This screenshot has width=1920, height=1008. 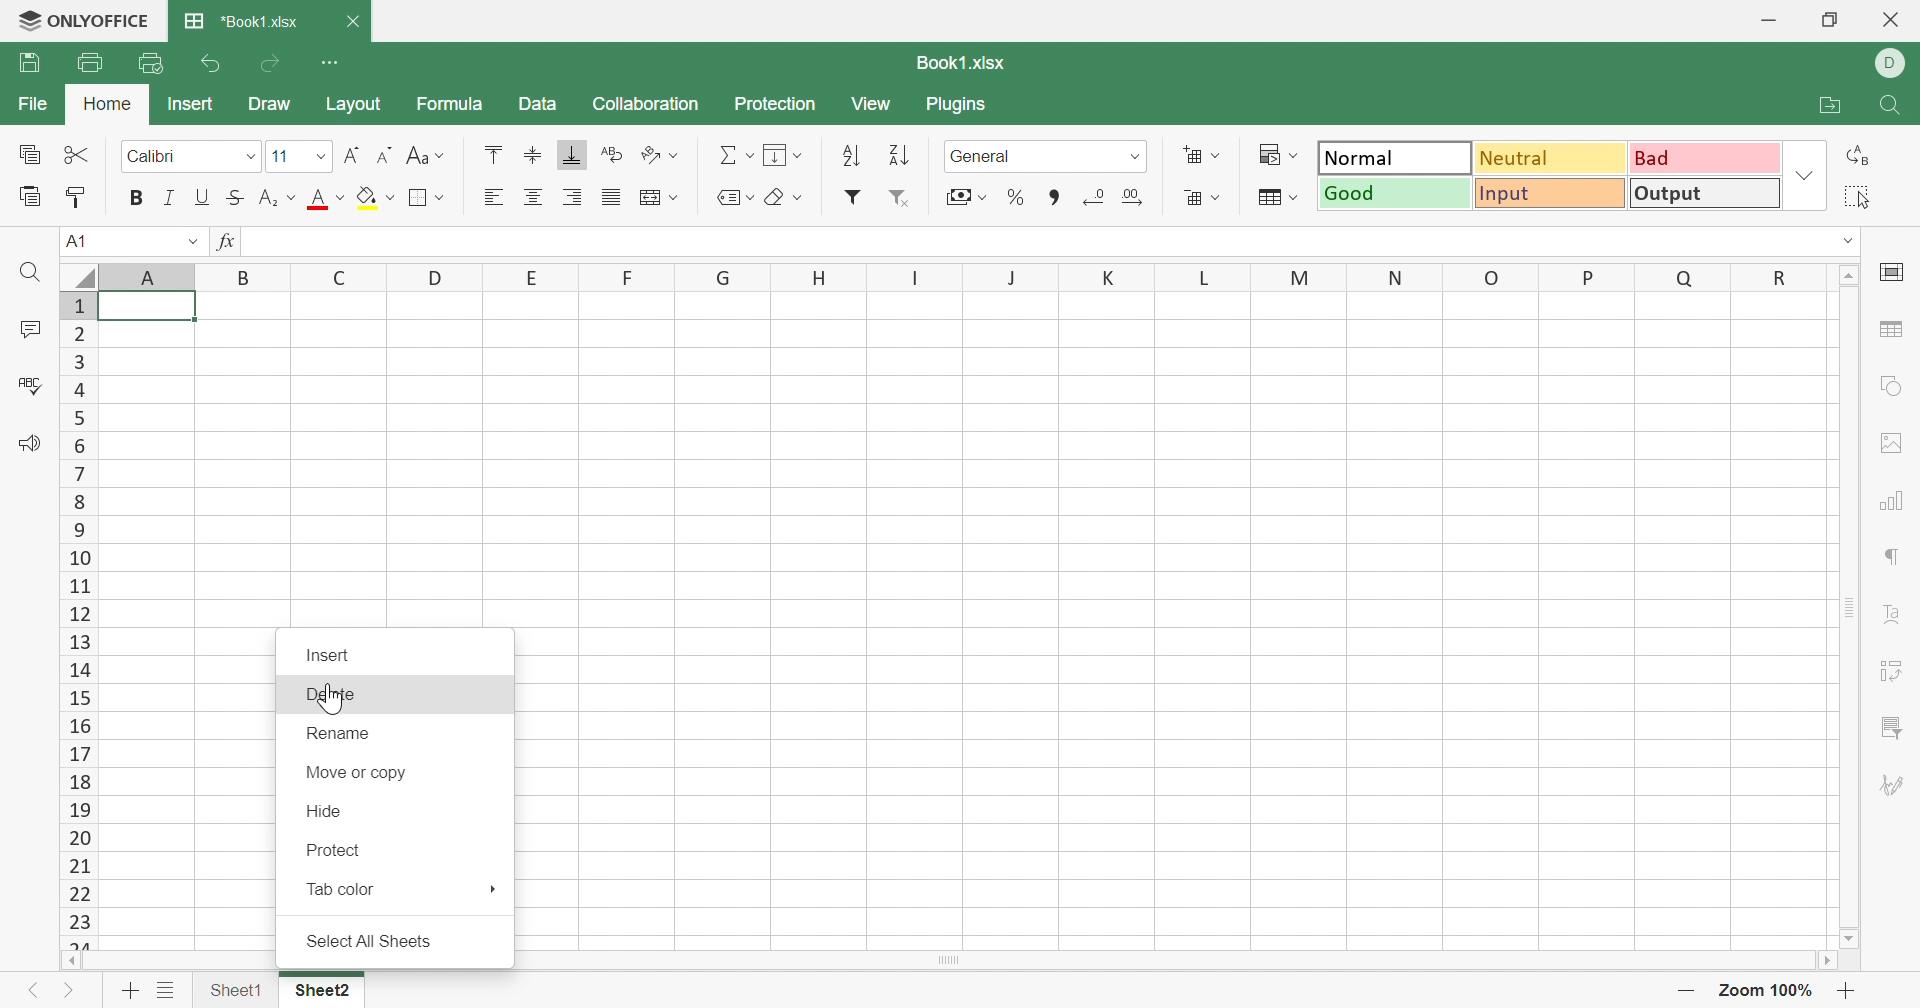 What do you see at coordinates (948, 960) in the screenshot?
I see `Scroll Bar` at bounding box center [948, 960].